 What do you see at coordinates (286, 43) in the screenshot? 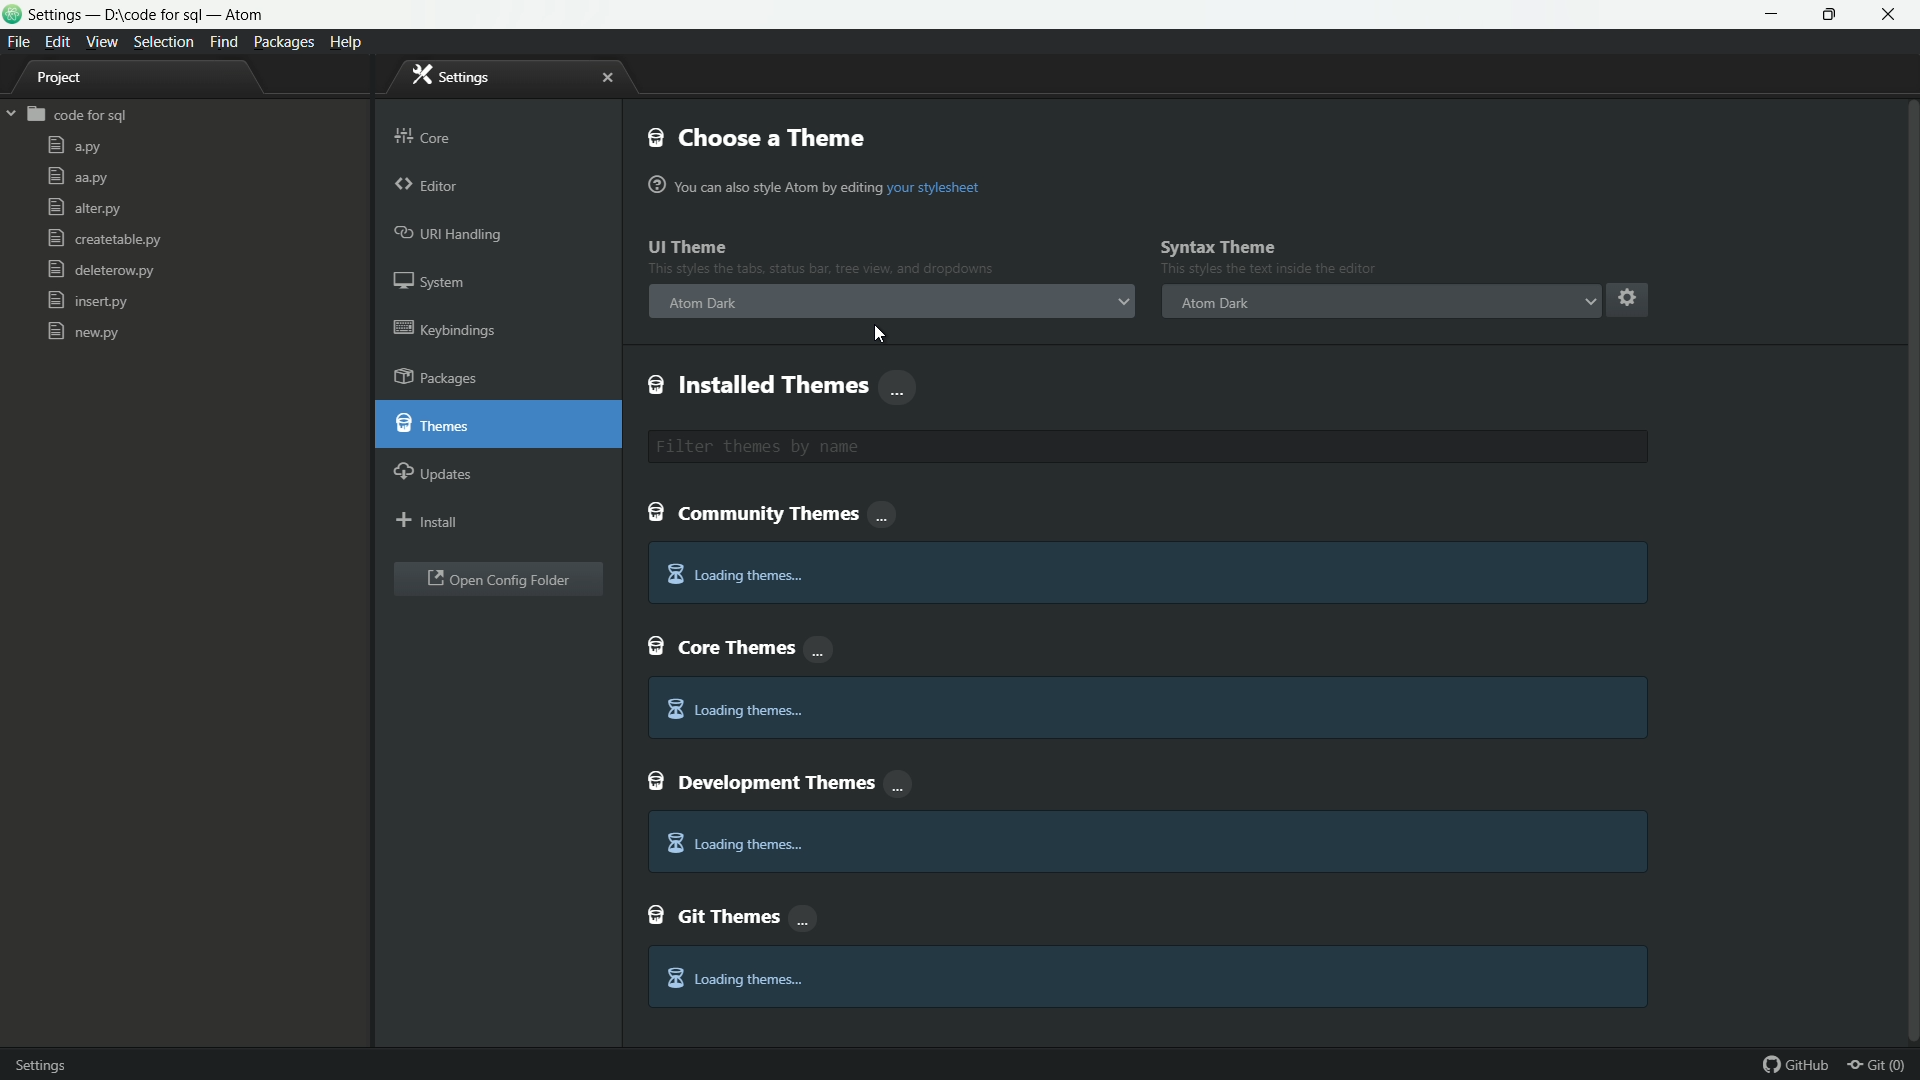
I see `packages menu` at bounding box center [286, 43].